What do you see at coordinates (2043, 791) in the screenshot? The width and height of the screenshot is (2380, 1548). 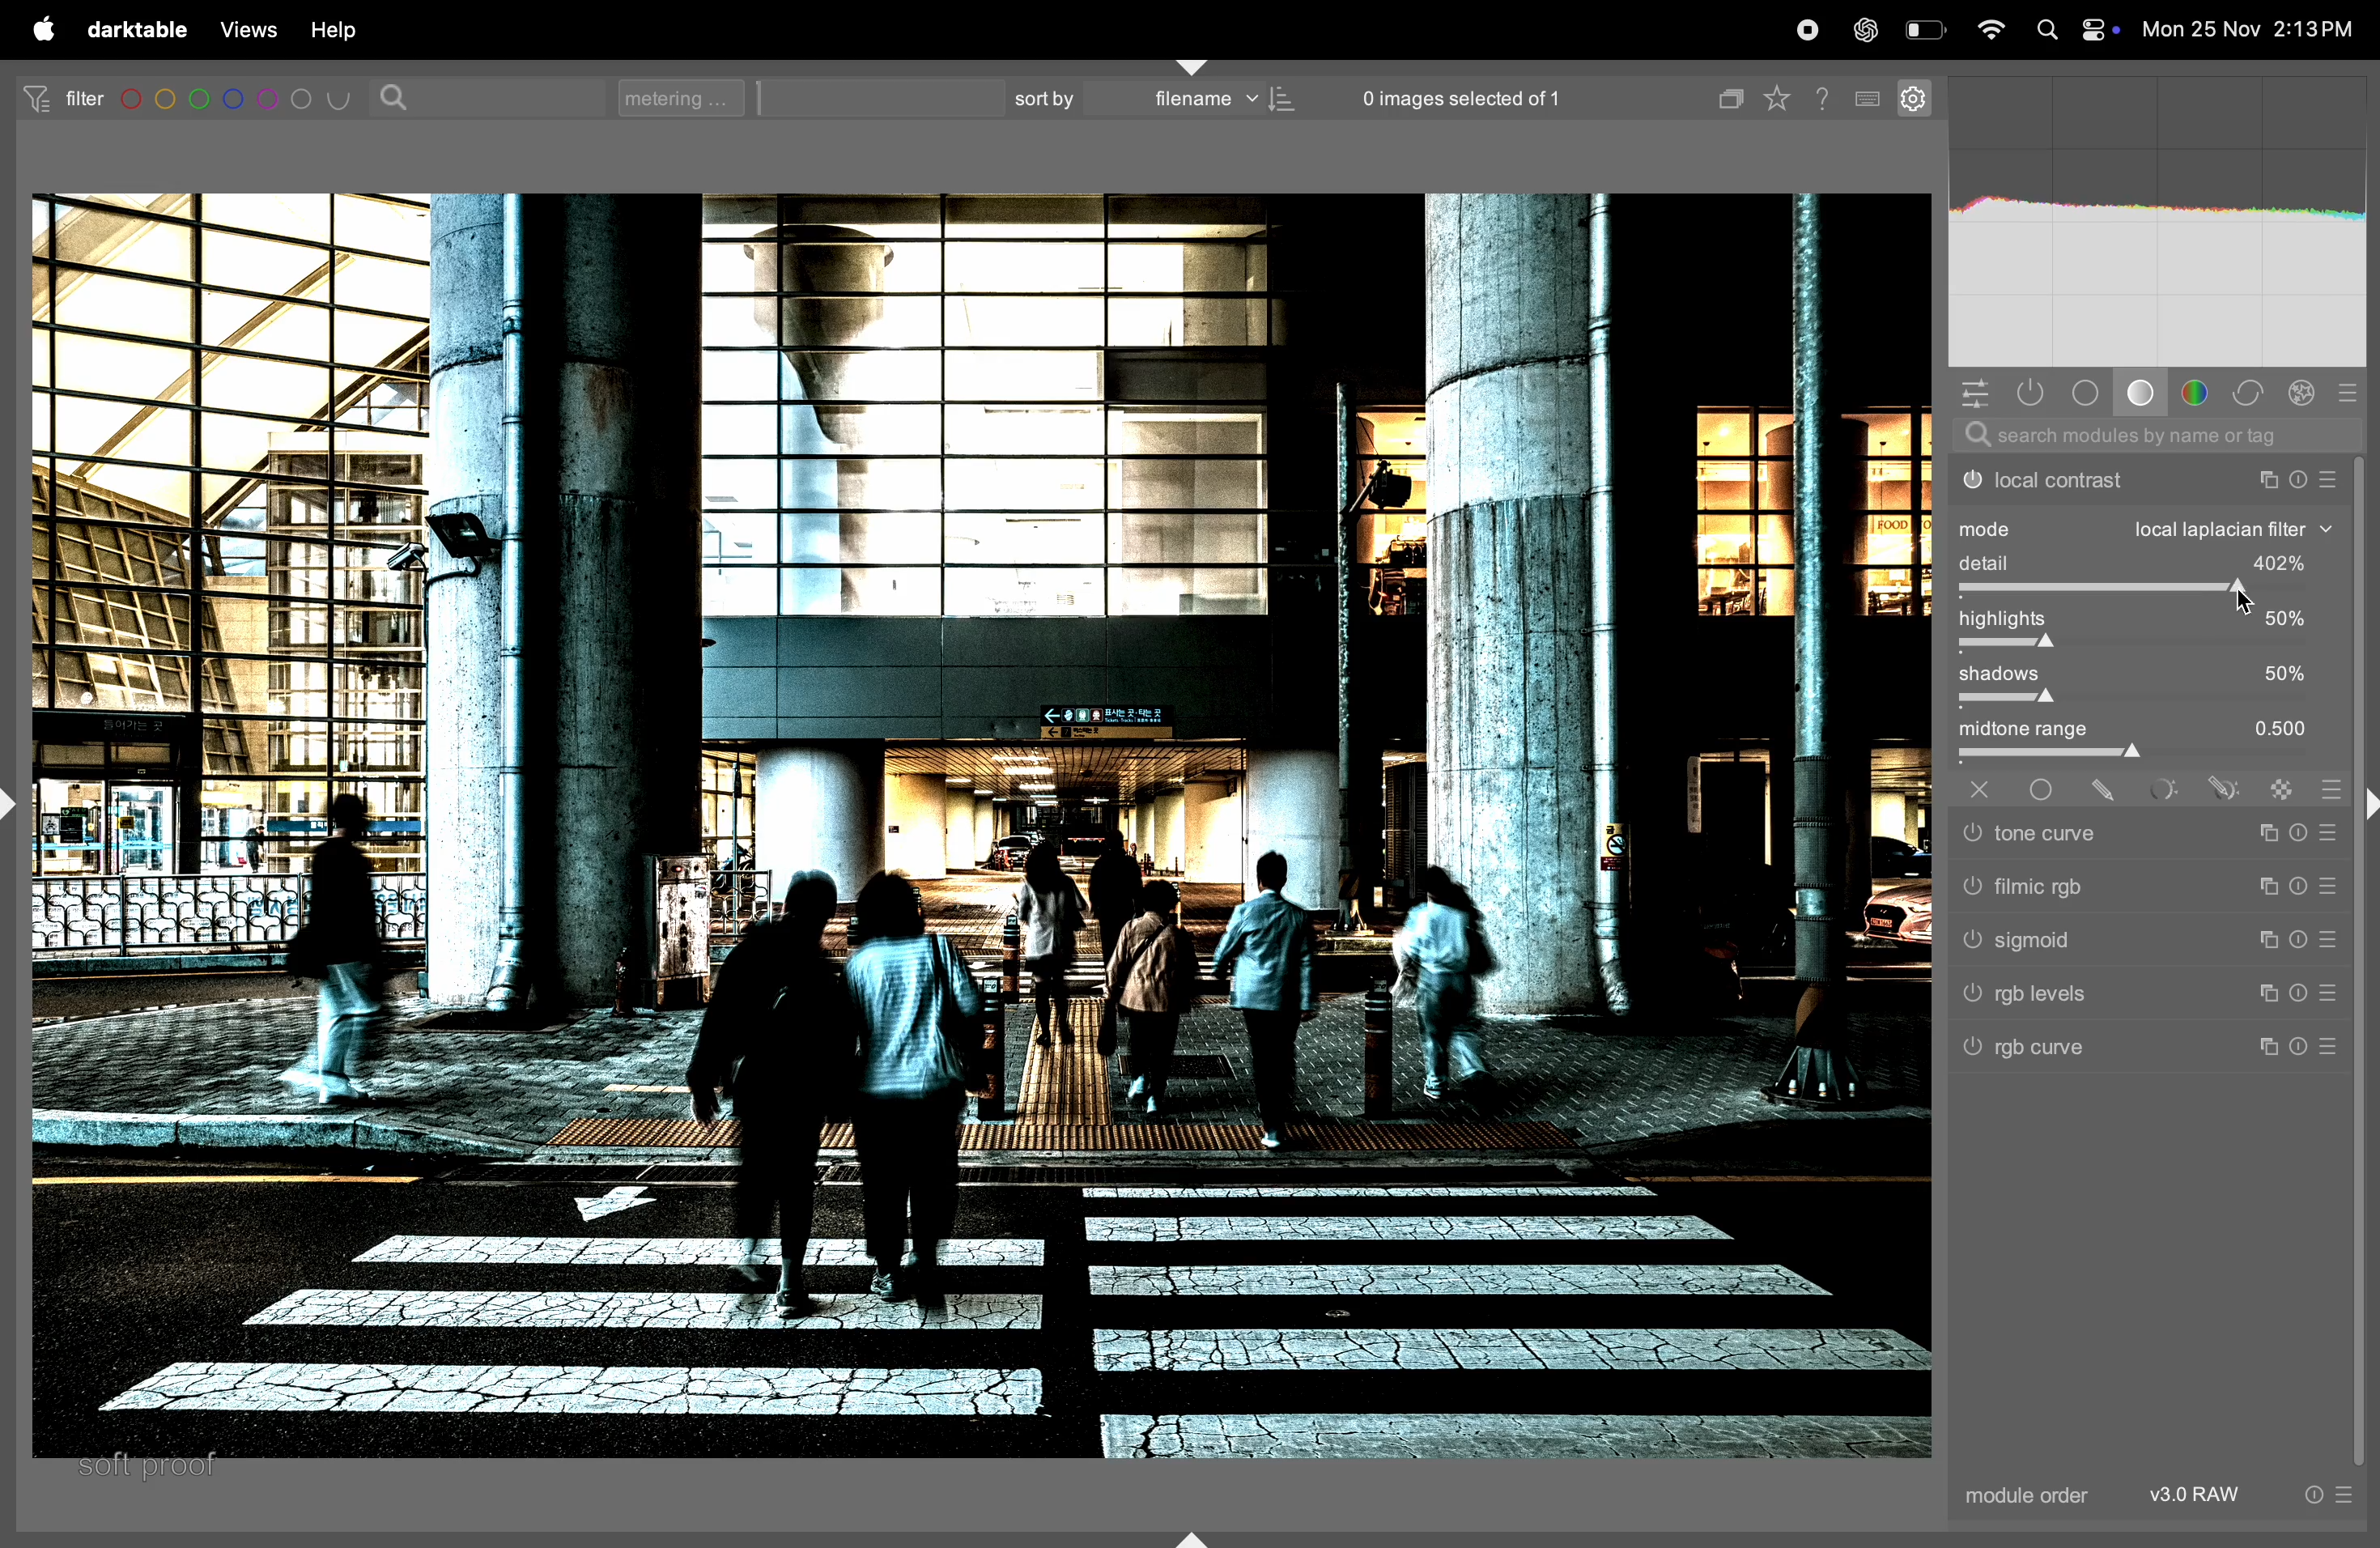 I see `uniformly` at bounding box center [2043, 791].